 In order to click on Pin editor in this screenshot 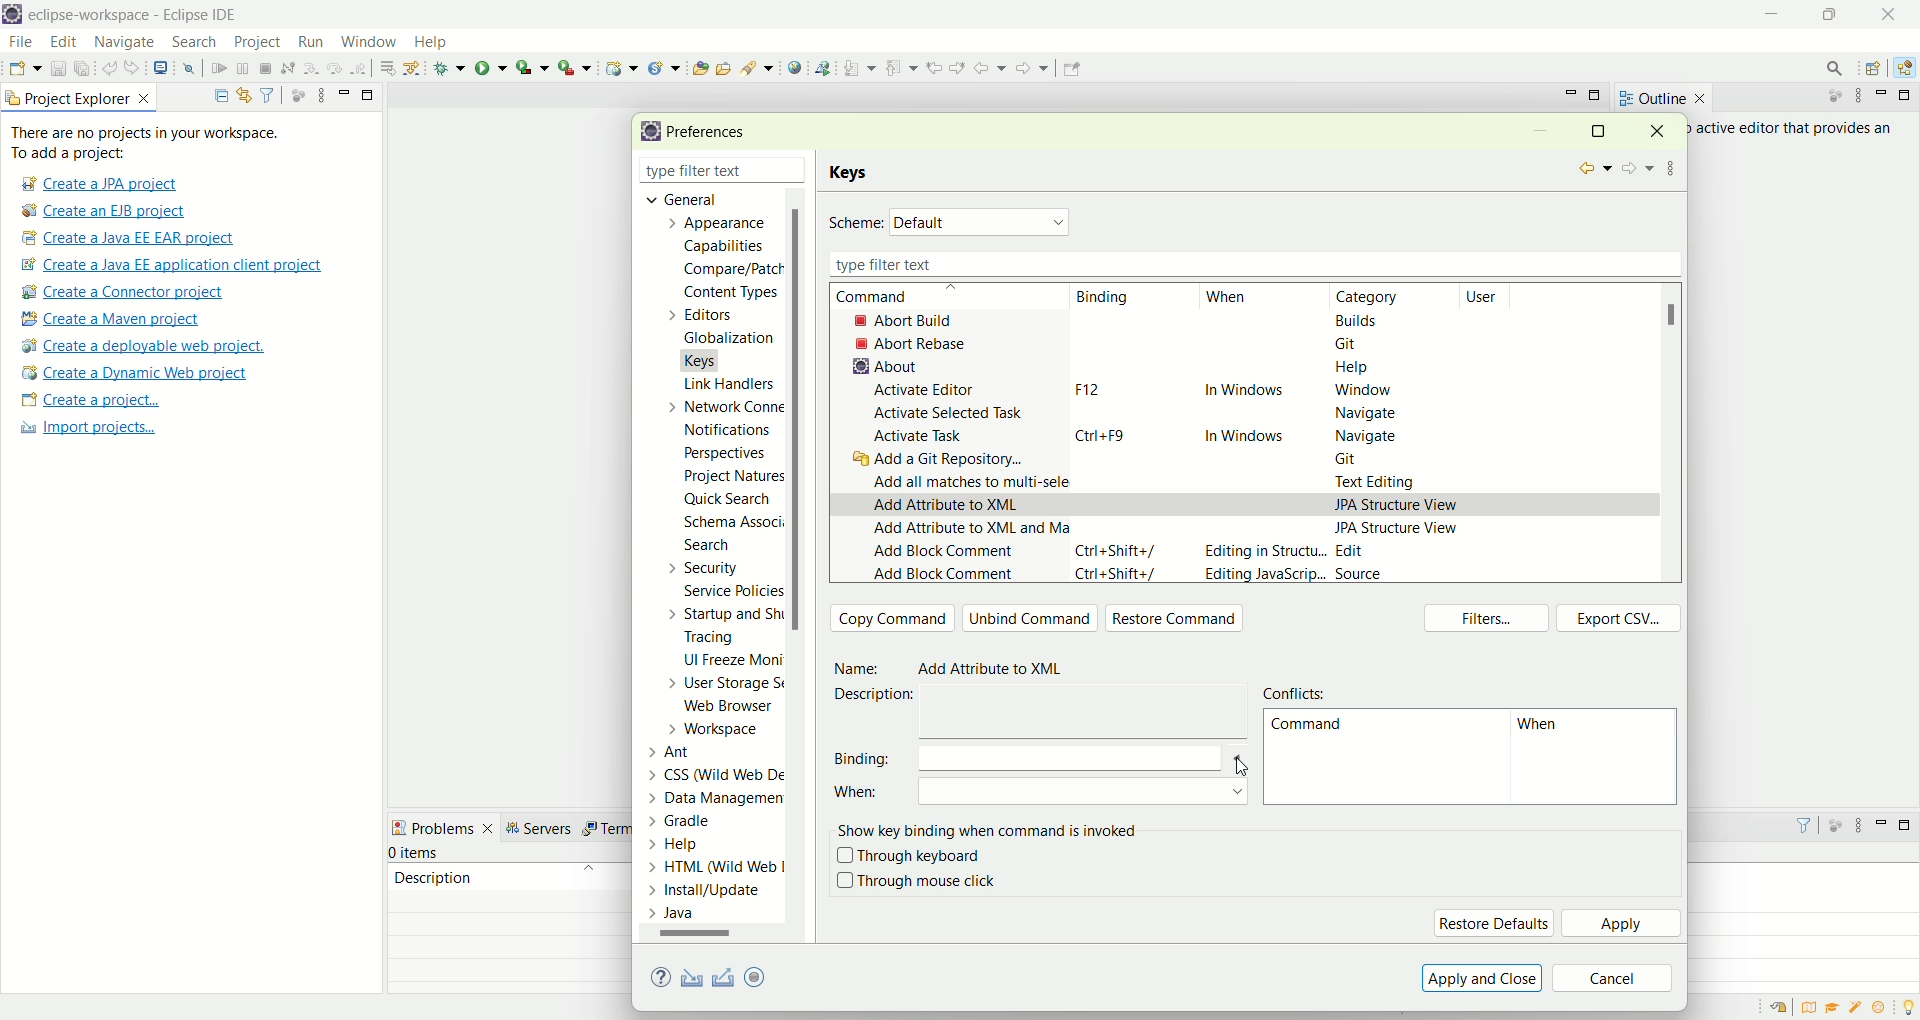, I will do `click(1069, 71)`.